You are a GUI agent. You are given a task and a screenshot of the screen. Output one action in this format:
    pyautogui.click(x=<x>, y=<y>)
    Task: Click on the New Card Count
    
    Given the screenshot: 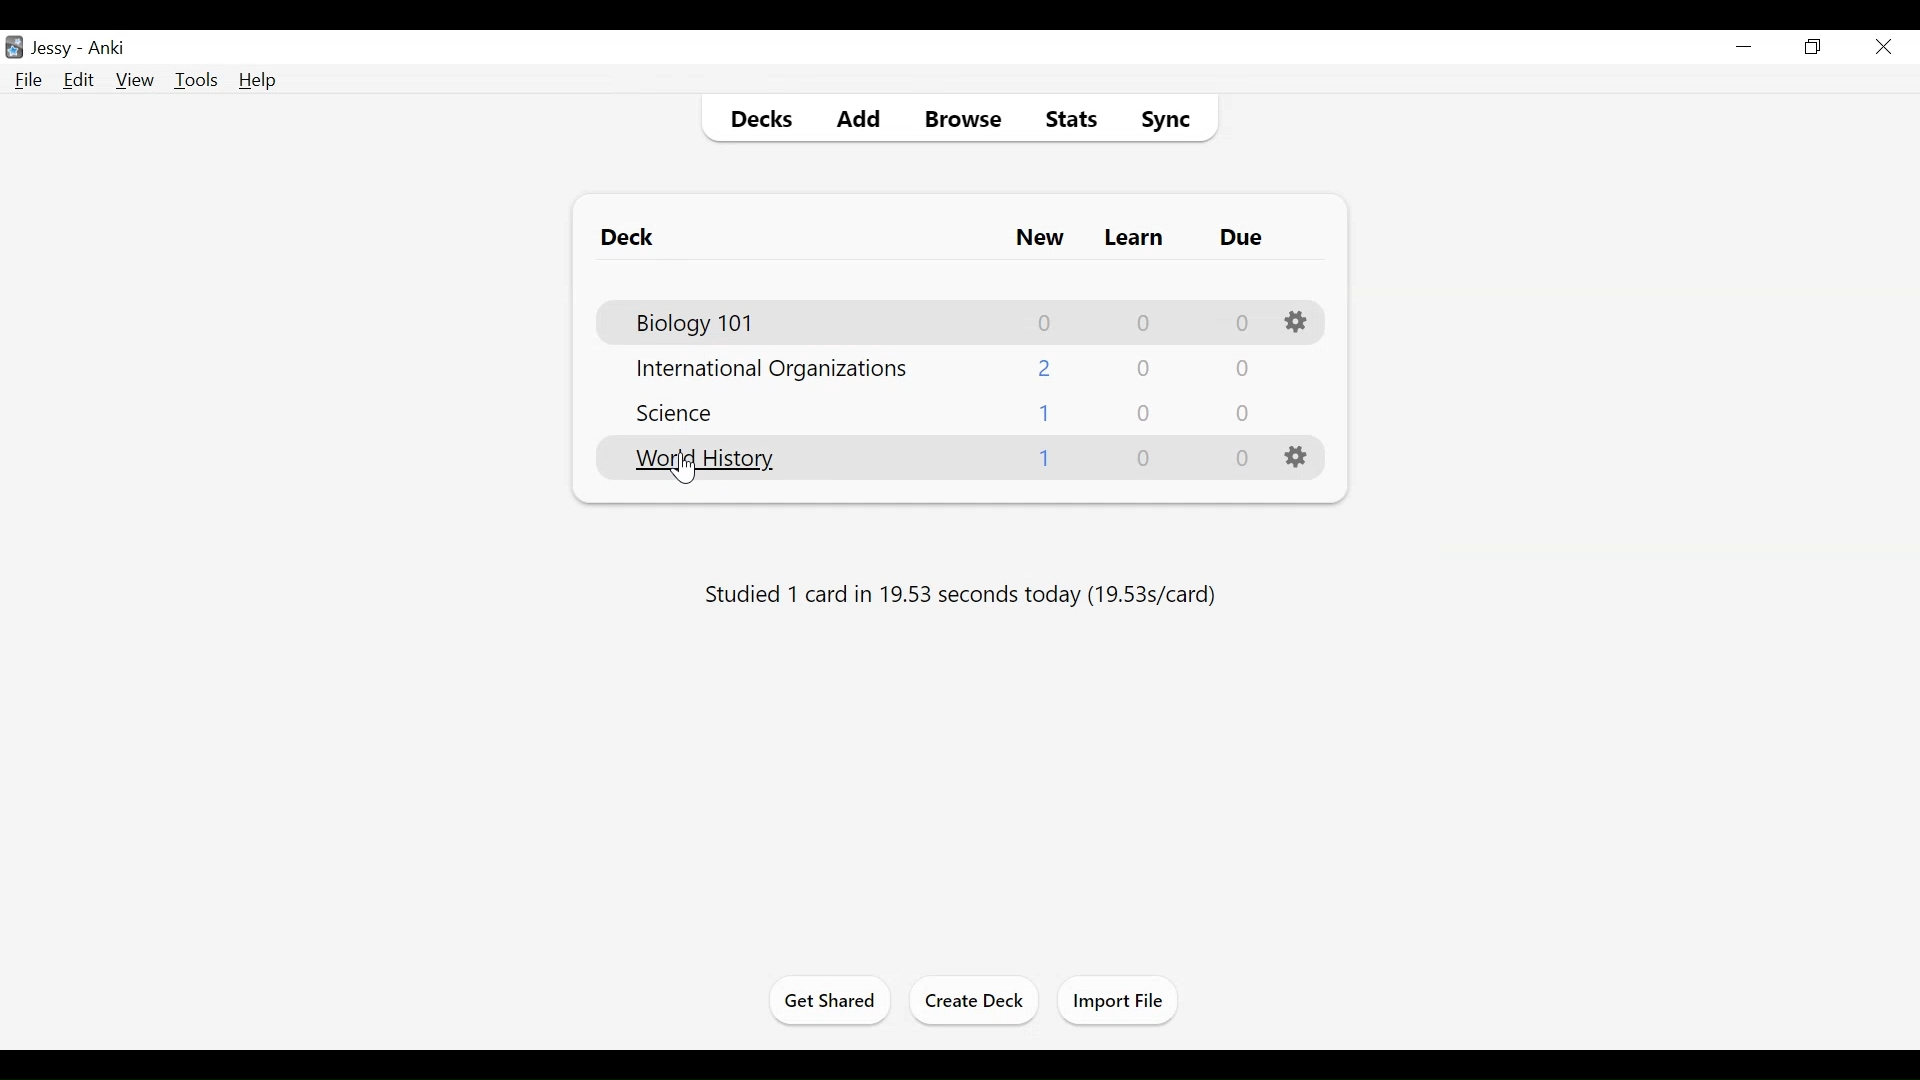 What is the action you would take?
    pyautogui.click(x=1046, y=322)
    